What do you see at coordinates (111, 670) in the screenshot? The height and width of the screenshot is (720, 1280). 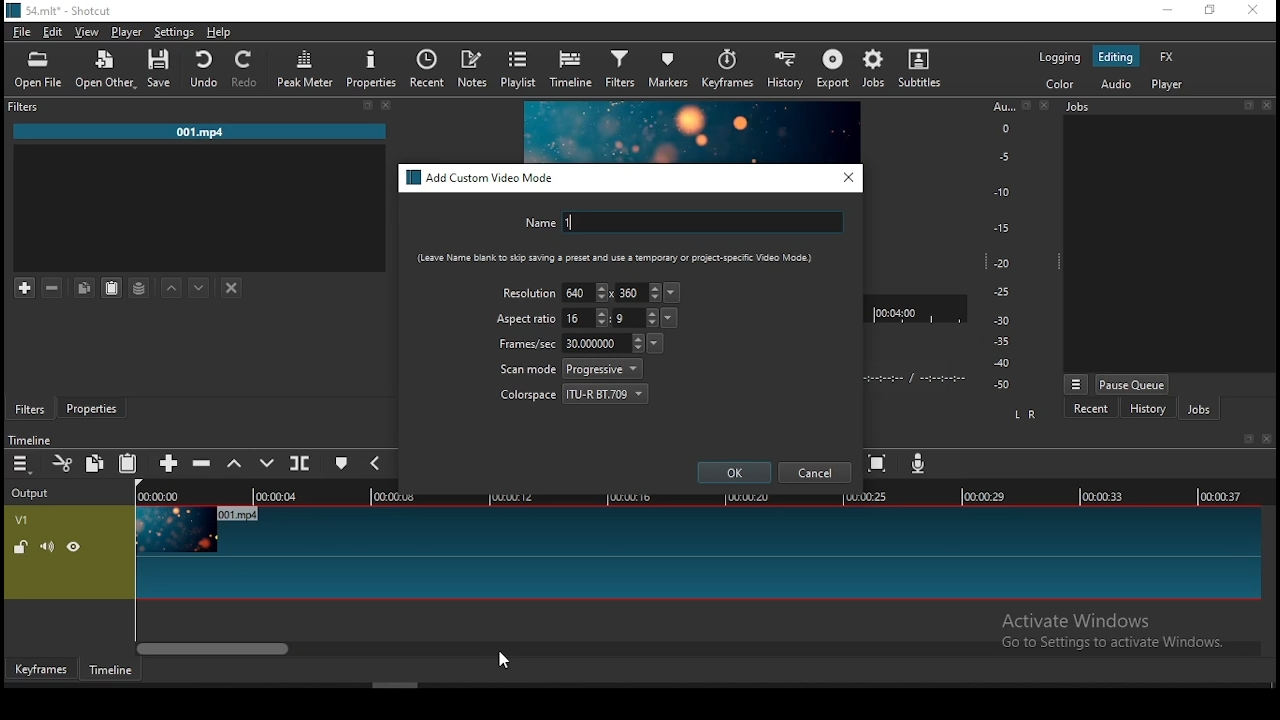 I see `timeline` at bounding box center [111, 670].